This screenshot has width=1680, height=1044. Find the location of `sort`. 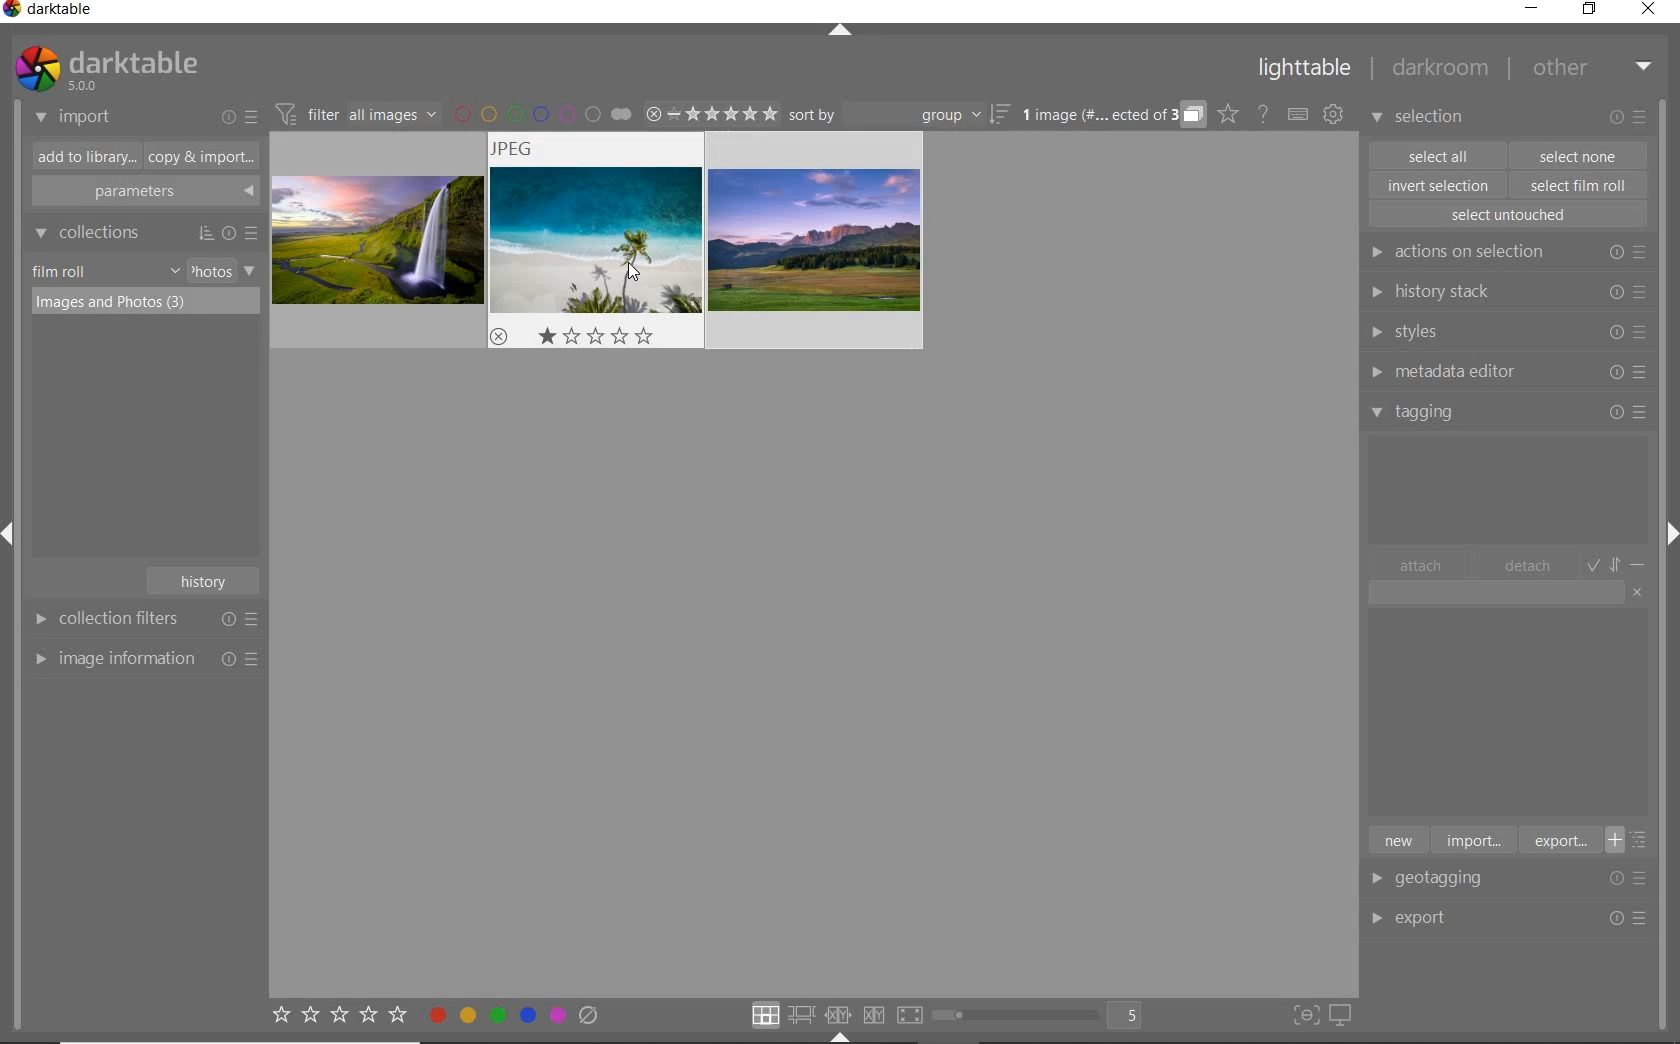

sort is located at coordinates (902, 115).